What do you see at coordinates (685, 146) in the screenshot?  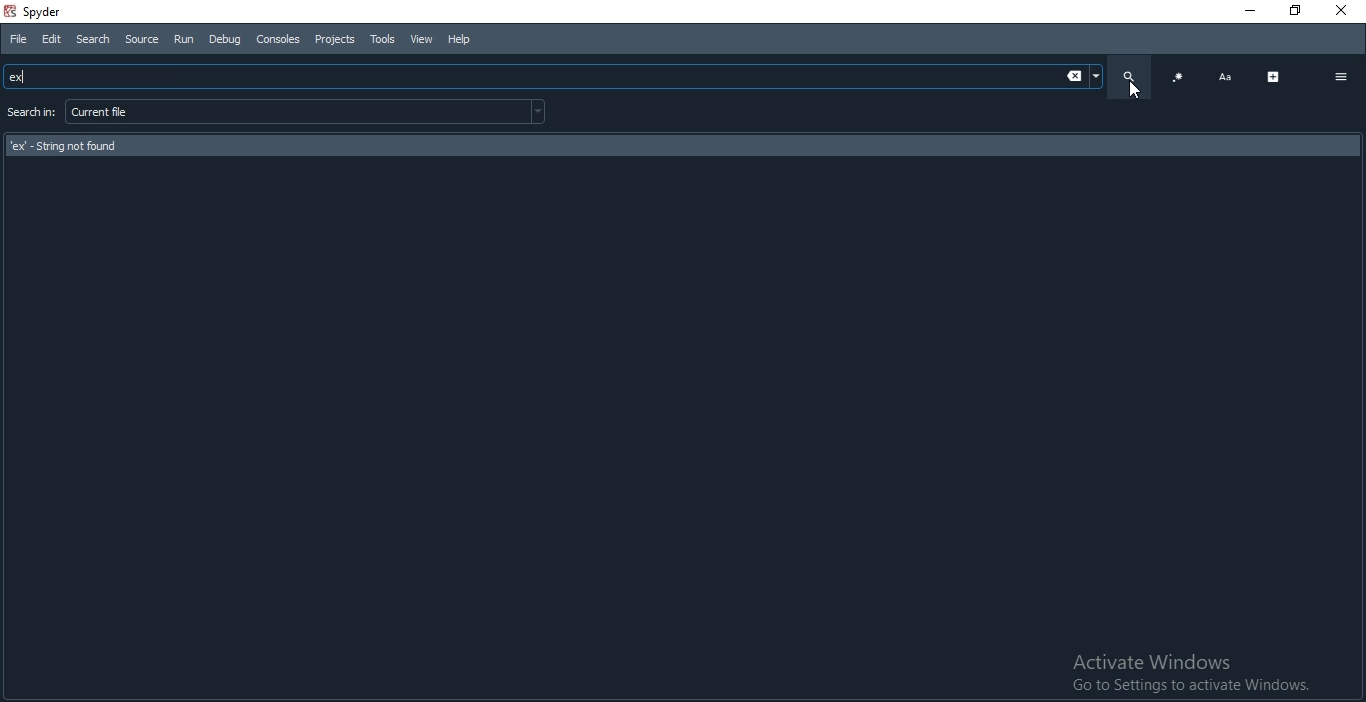 I see `search result` at bounding box center [685, 146].